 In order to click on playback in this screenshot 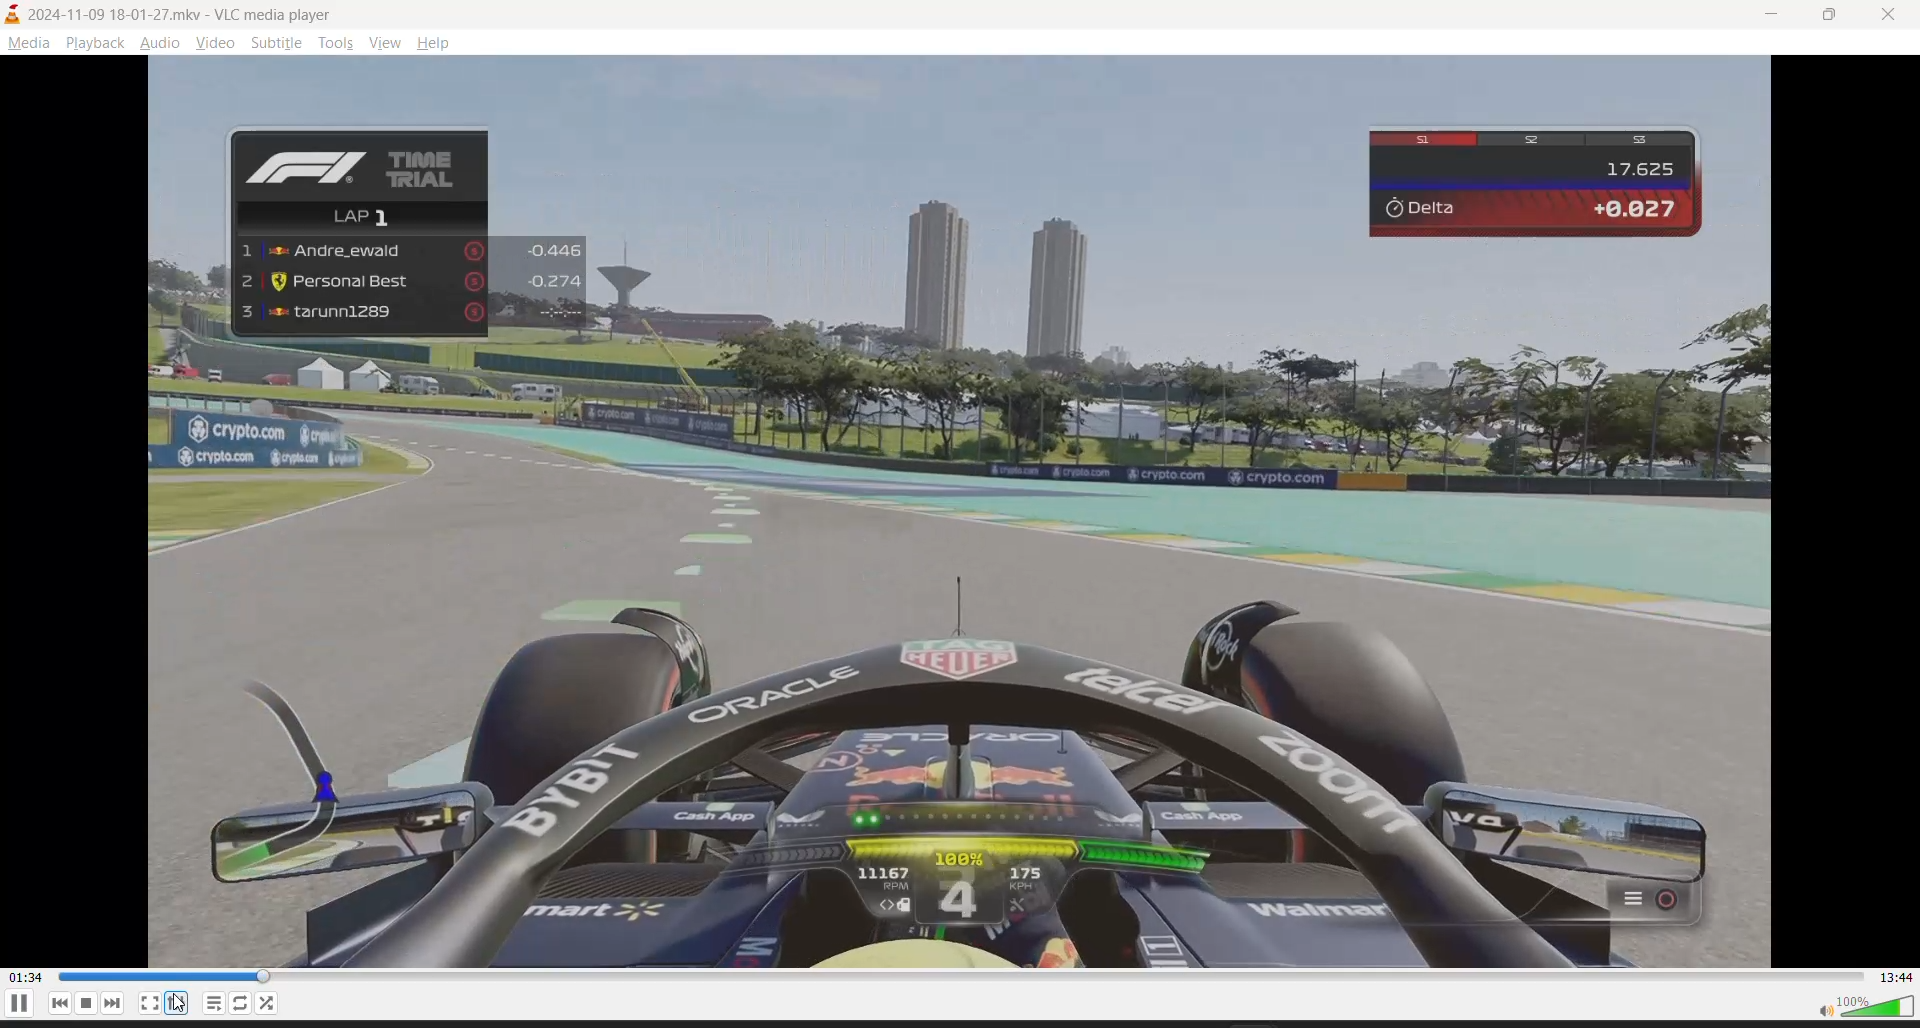, I will do `click(97, 43)`.